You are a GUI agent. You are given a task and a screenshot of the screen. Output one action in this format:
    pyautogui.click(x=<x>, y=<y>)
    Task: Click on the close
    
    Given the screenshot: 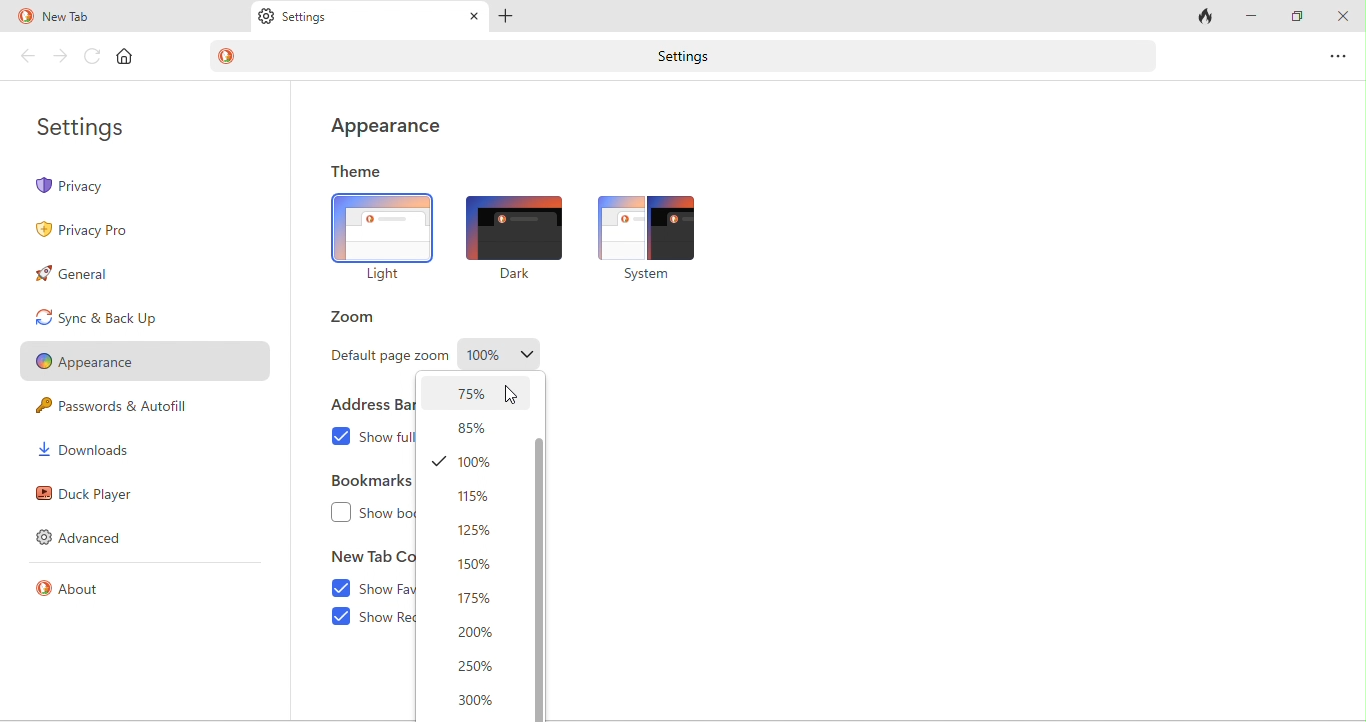 What is the action you would take?
    pyautogui.click(x=470, y=16)
    